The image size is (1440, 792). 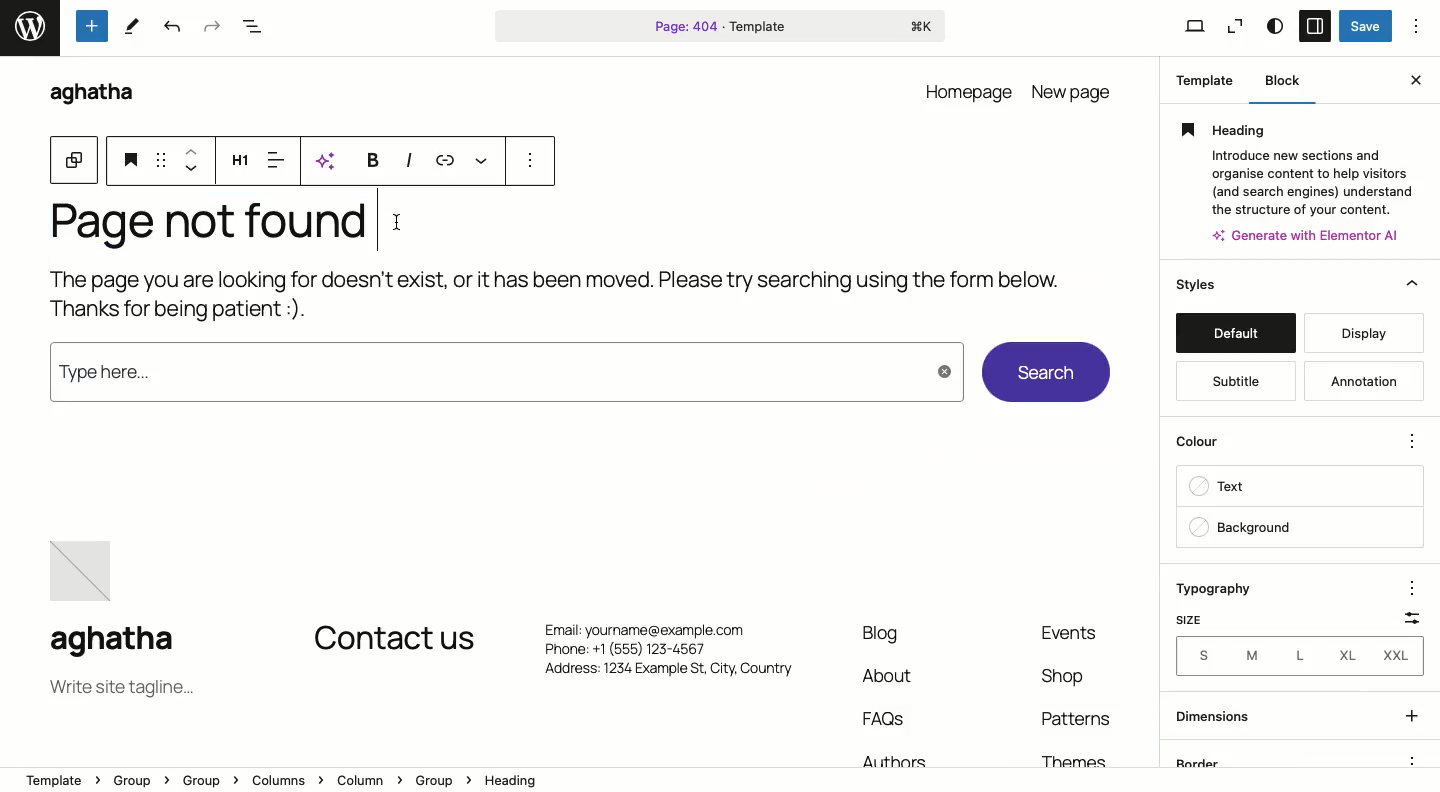 What do you see at coordinates (1316, 182) in the screenshot?
I see `` at bounding box center [1316, 182].